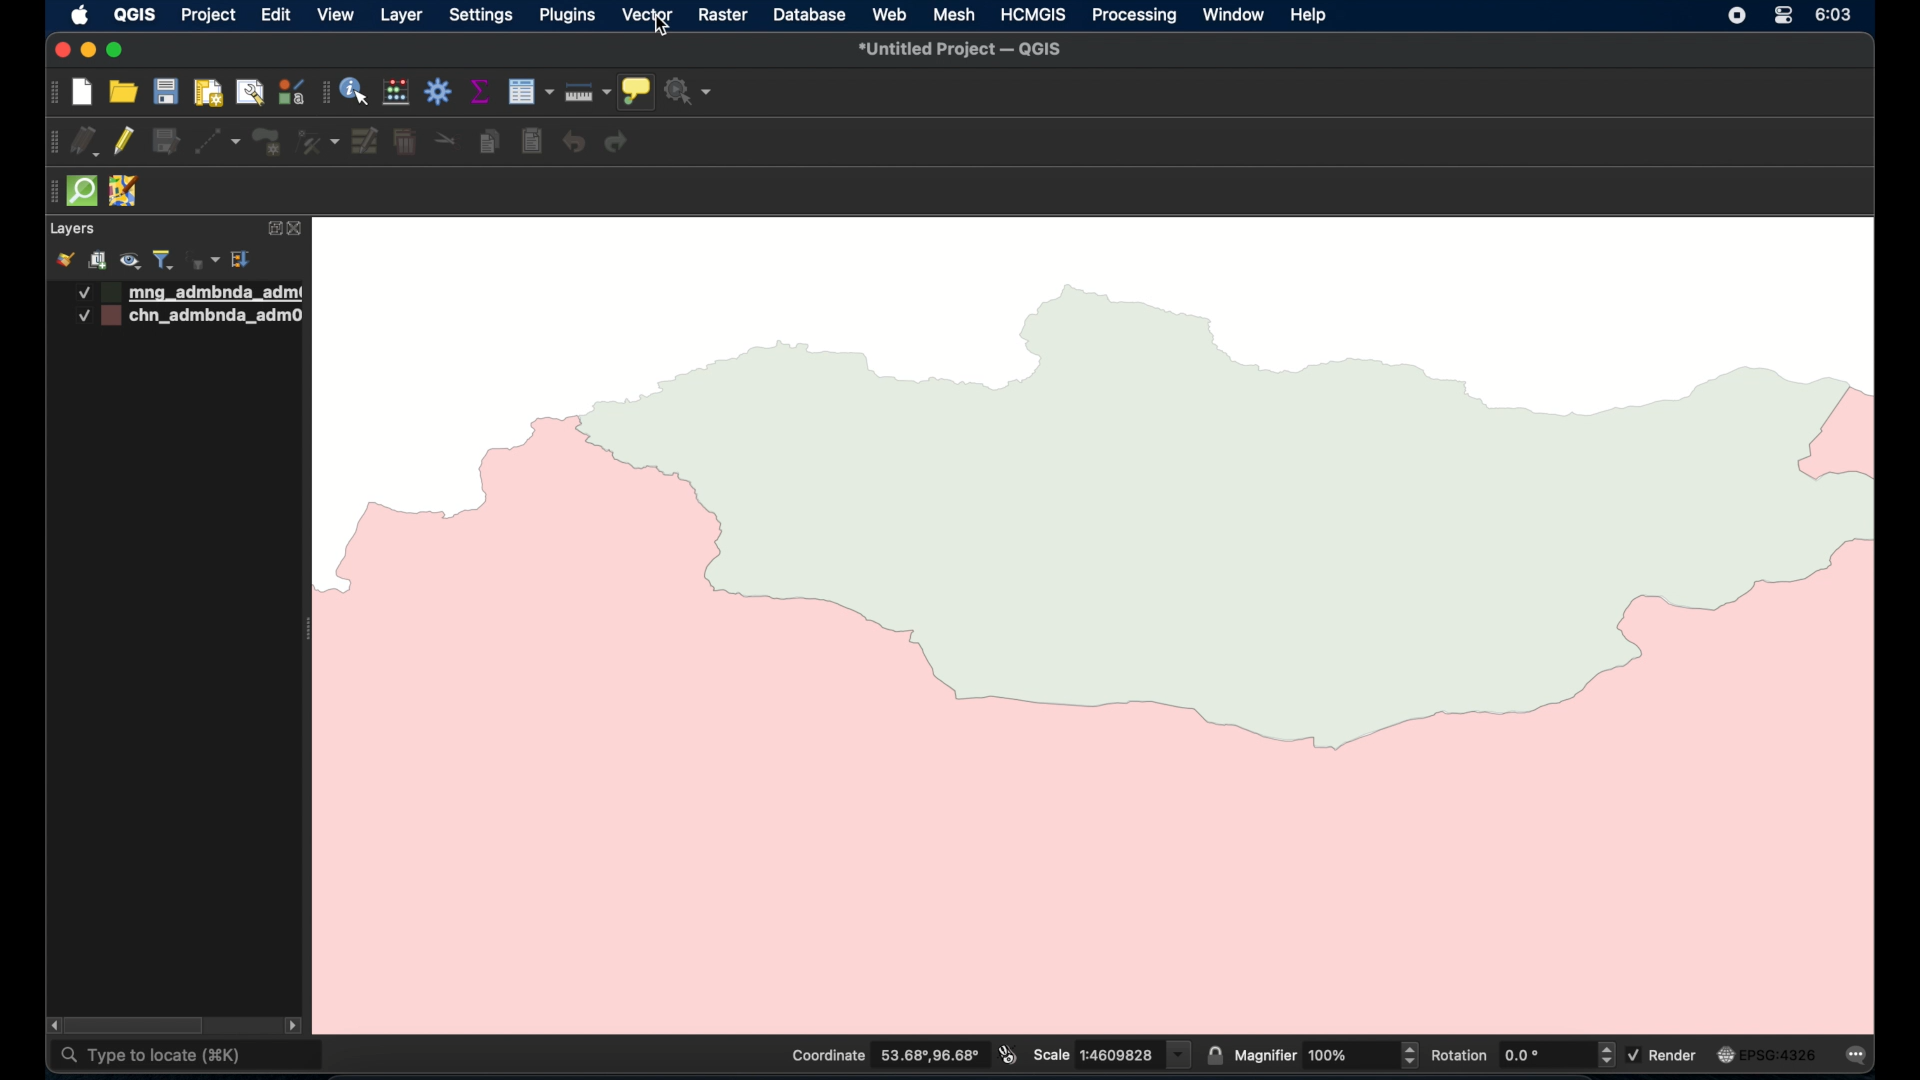  What do you see at coordinates (204, 260) in the screenshot?
I see `filter legend by expression` at bounding box center [204, 260].